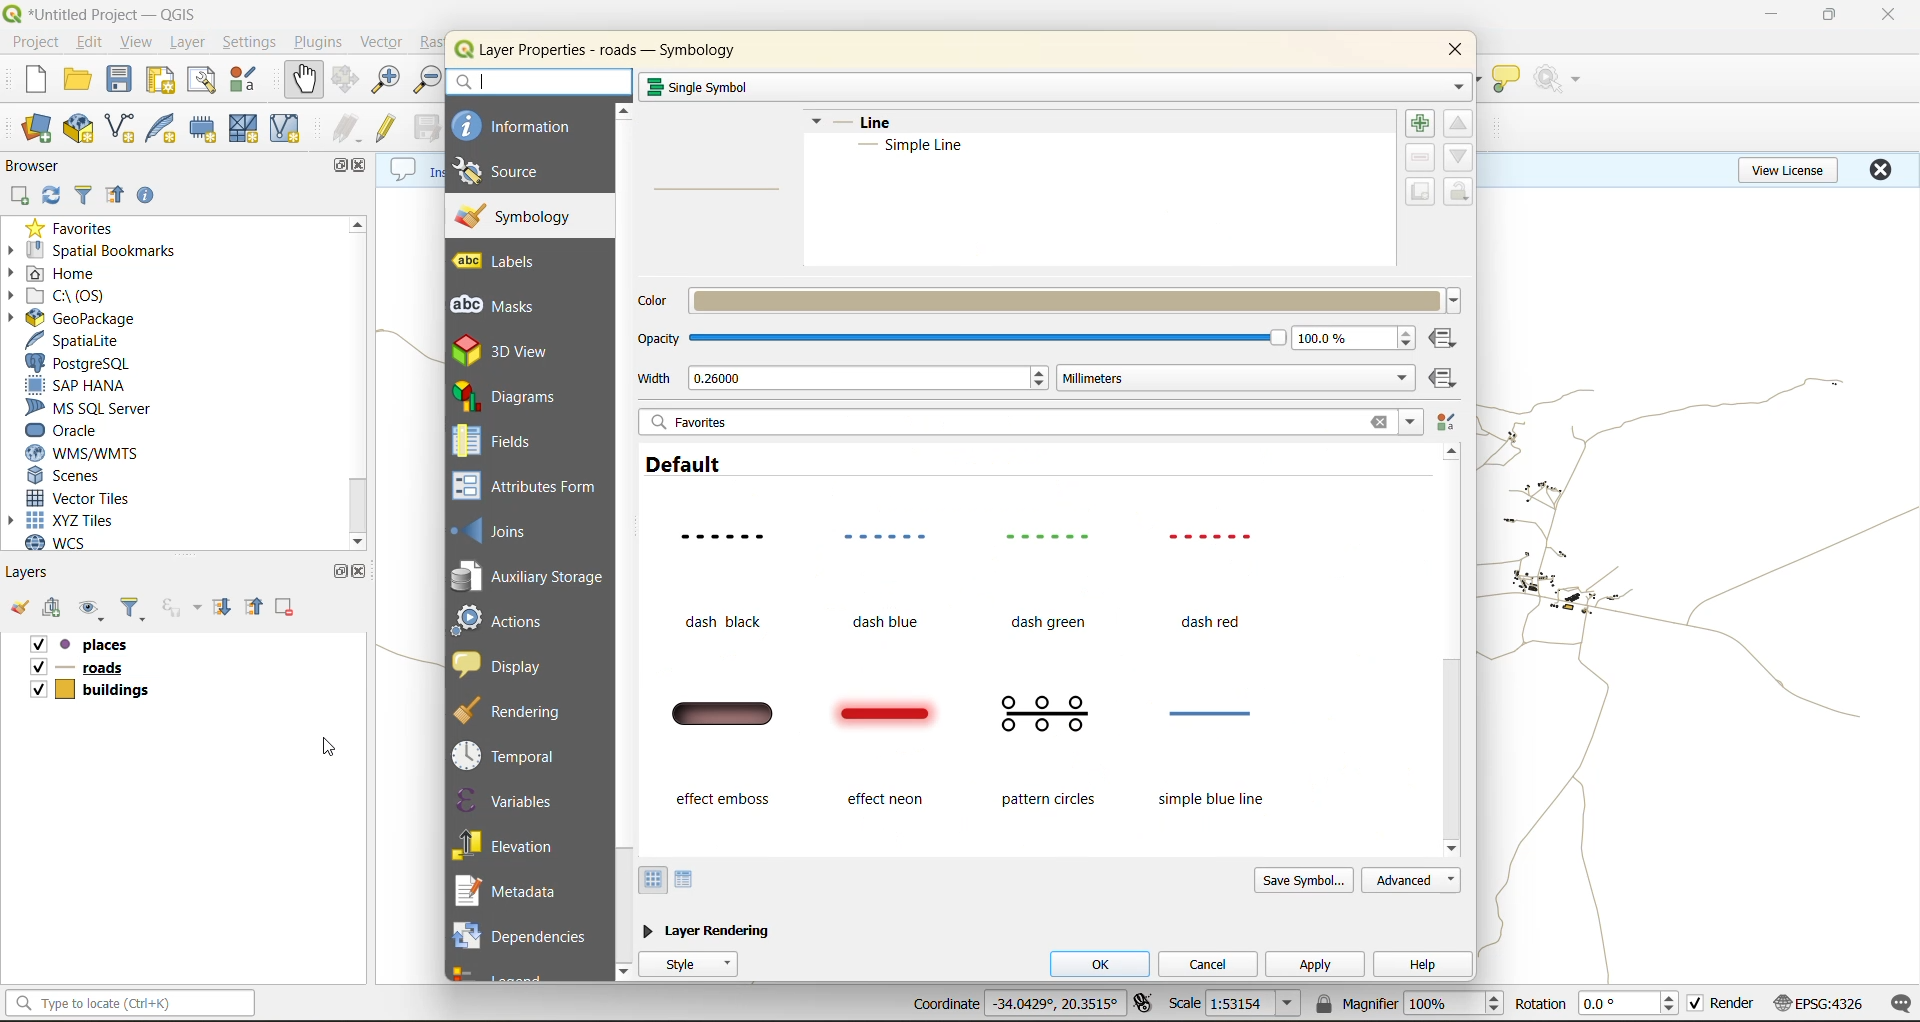 This screenshot has width=1920, height=1022. What do you see at coordinates (102, 296) in the screenshot?
I see `c\:os` at bounding box center [102, 296].